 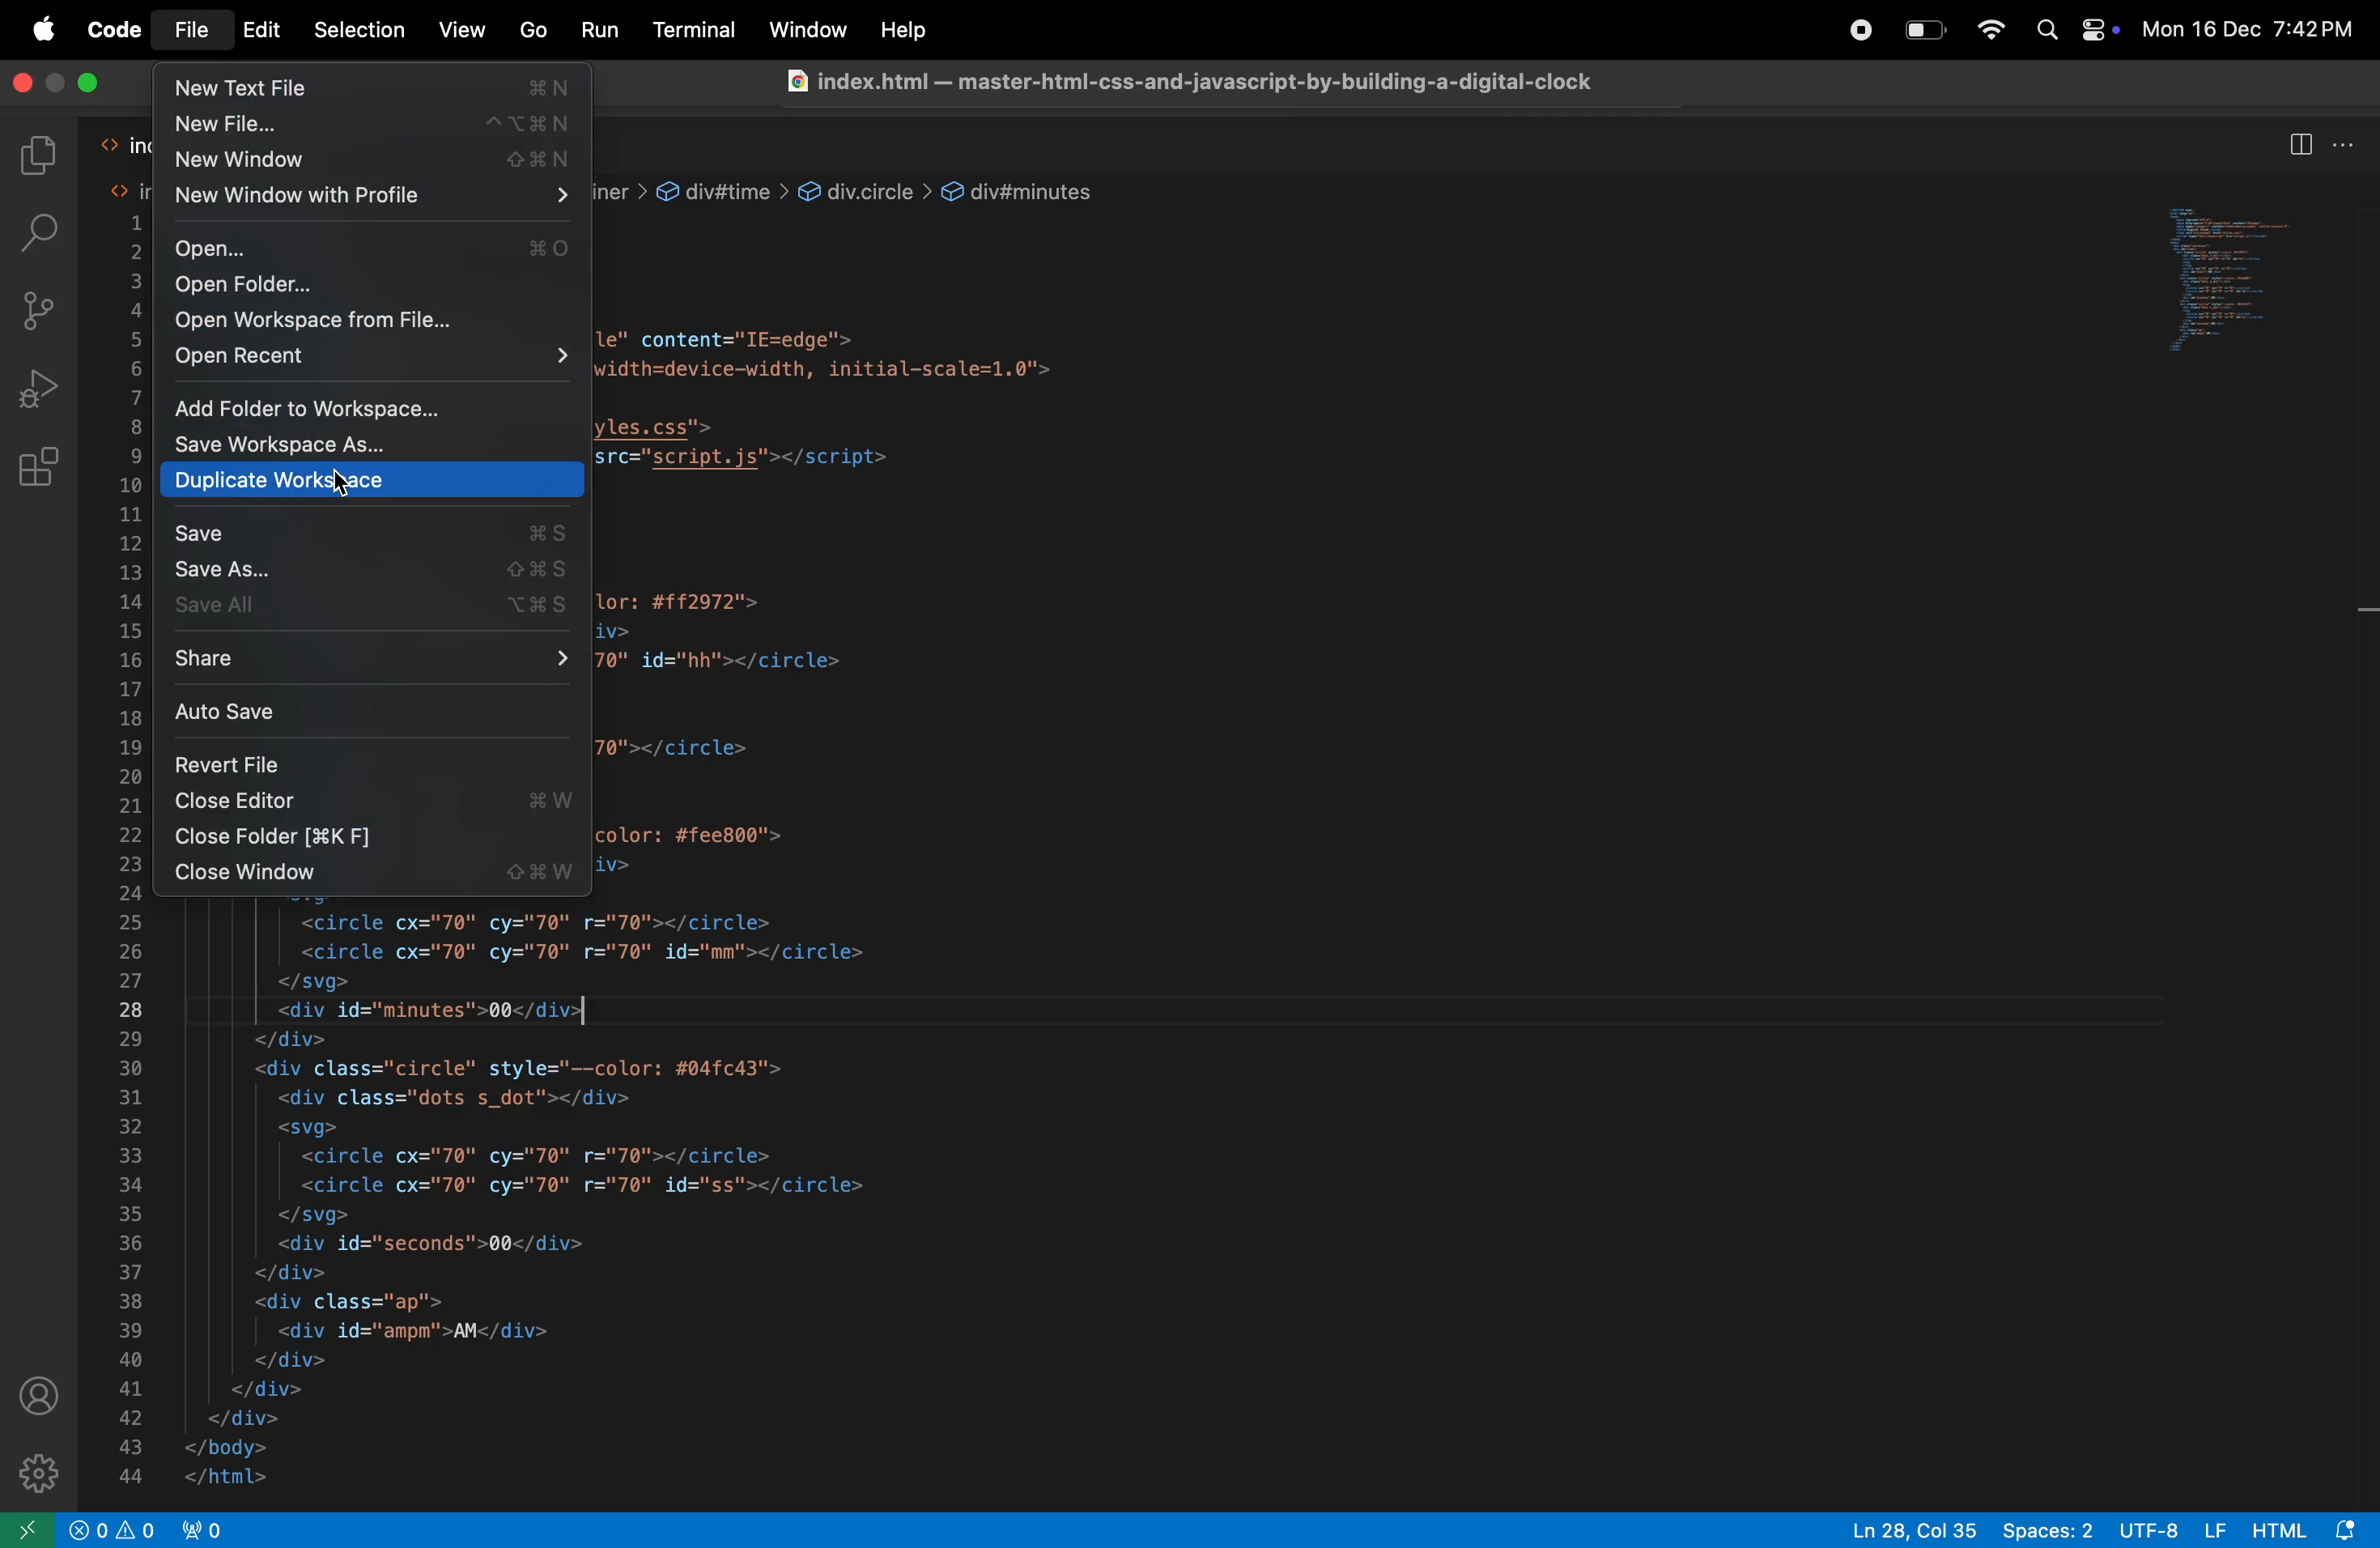 I want to click on save as, so click(x=374, y=569).